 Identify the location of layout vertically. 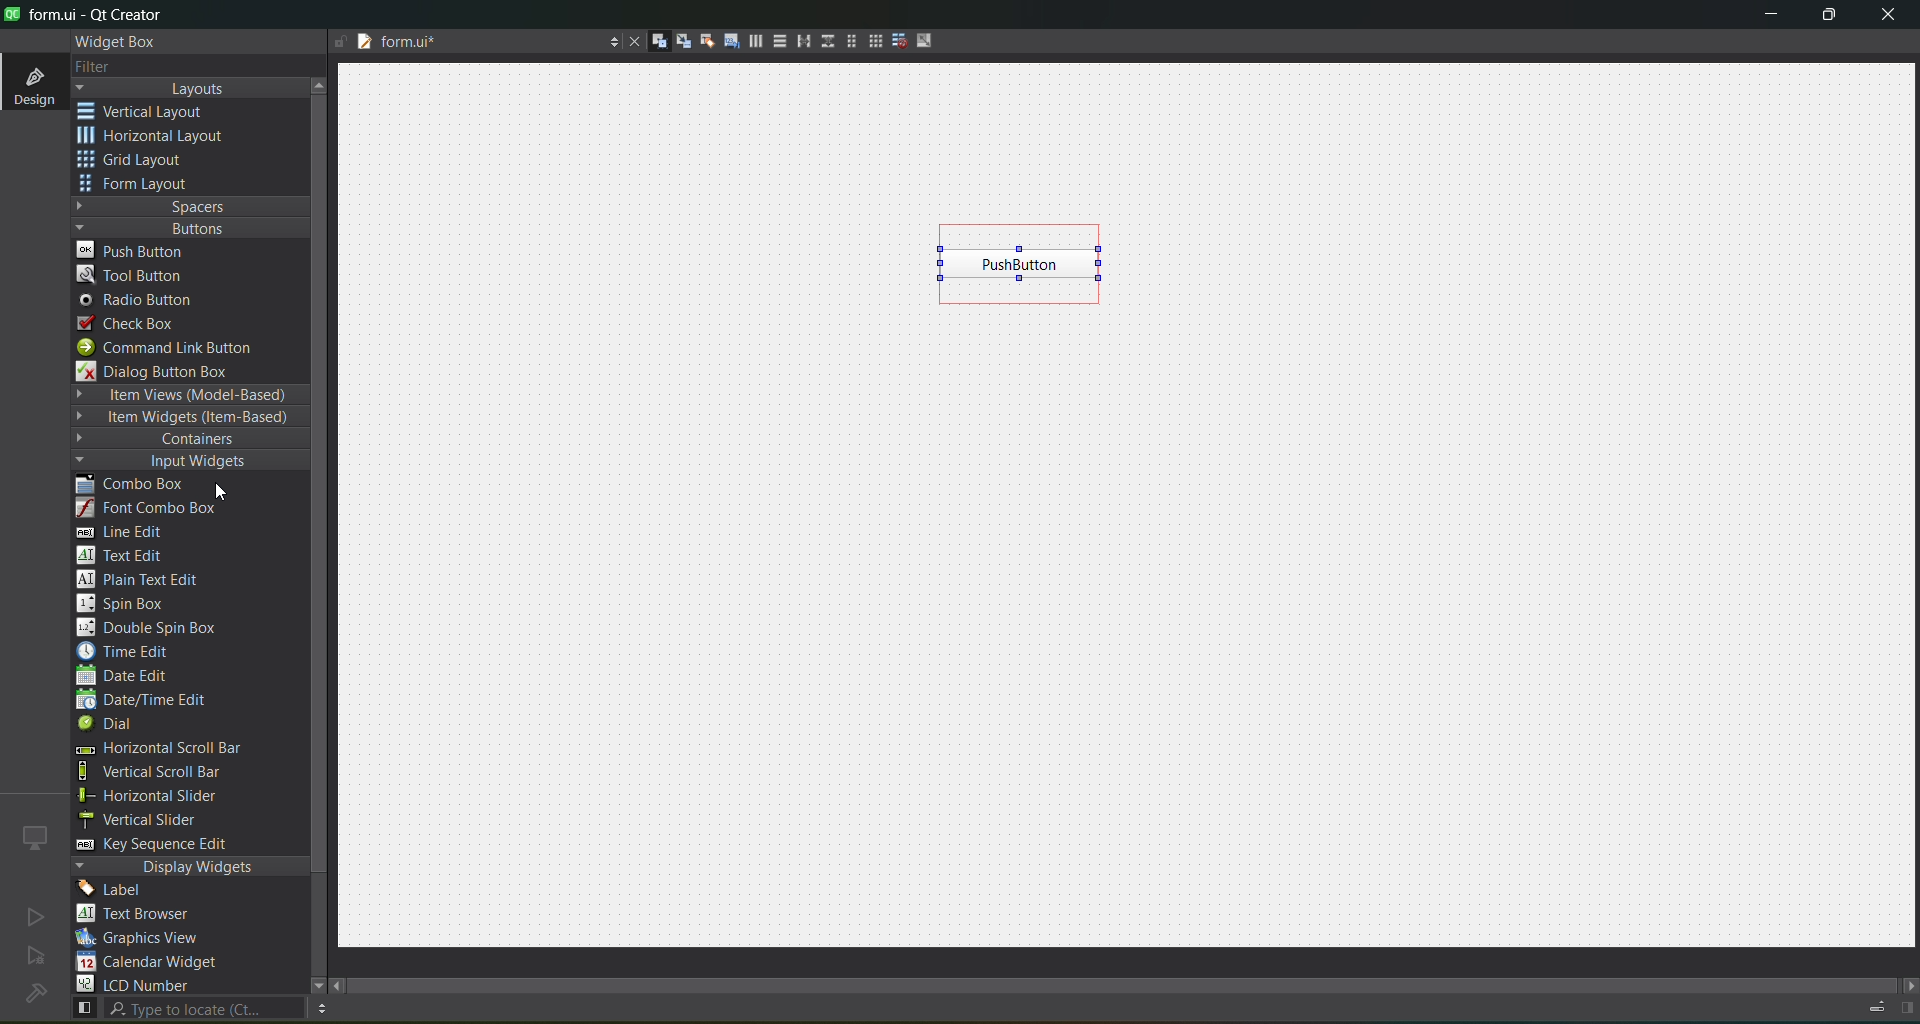
(774, 40).